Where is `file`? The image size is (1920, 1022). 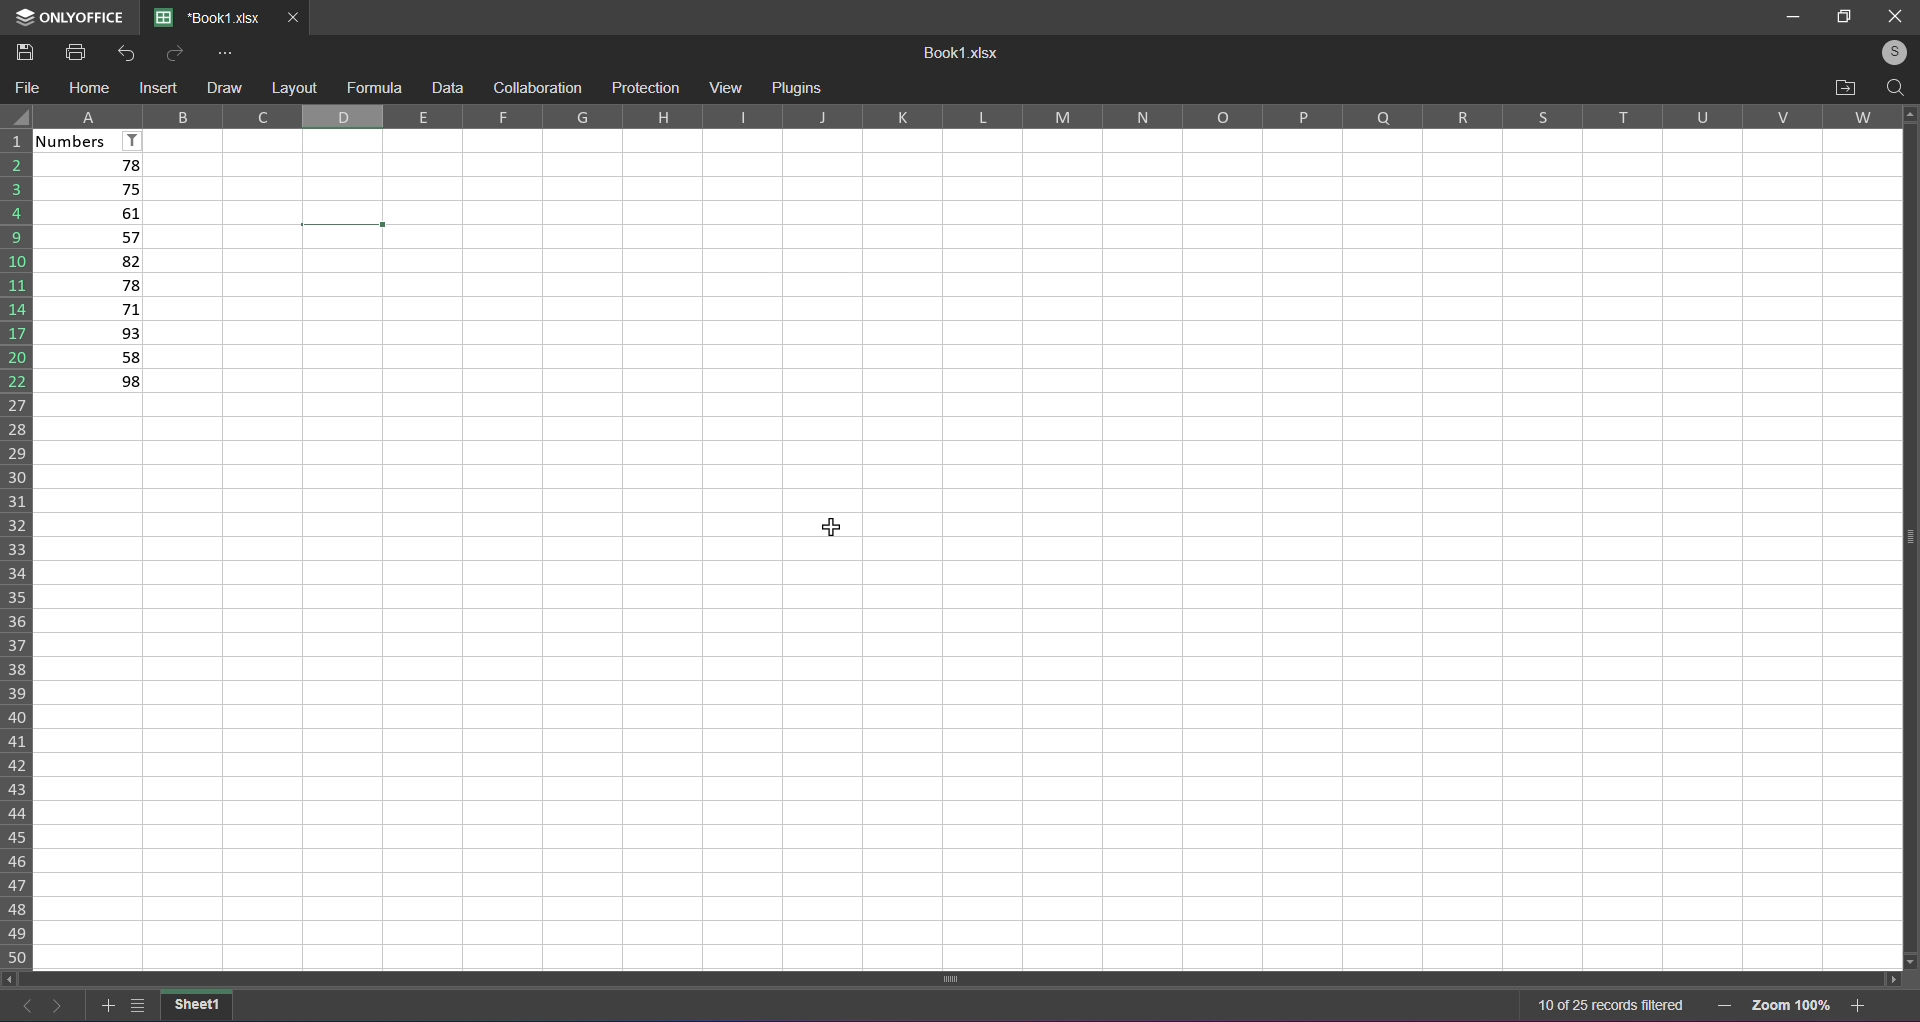 file is located at coordinates (30, 88).